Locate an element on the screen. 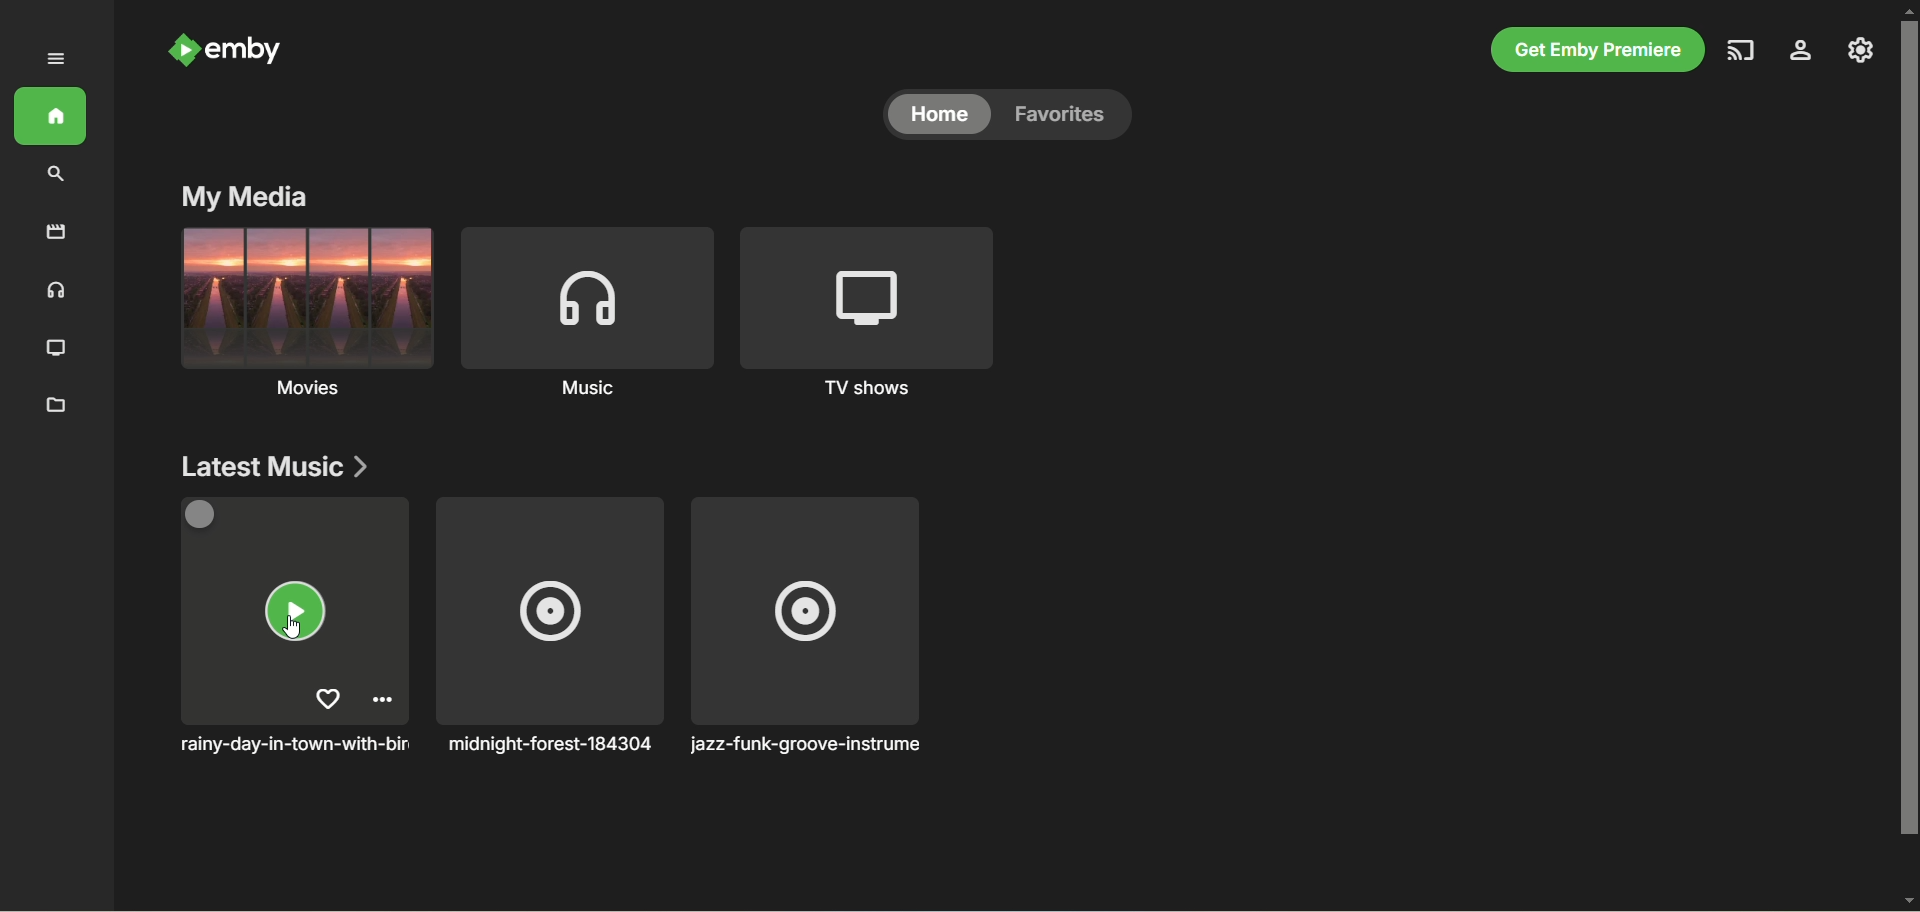 Image resolution: width=1920 pixels, height=912 pixels. folder is located at coordinates (56, 403).